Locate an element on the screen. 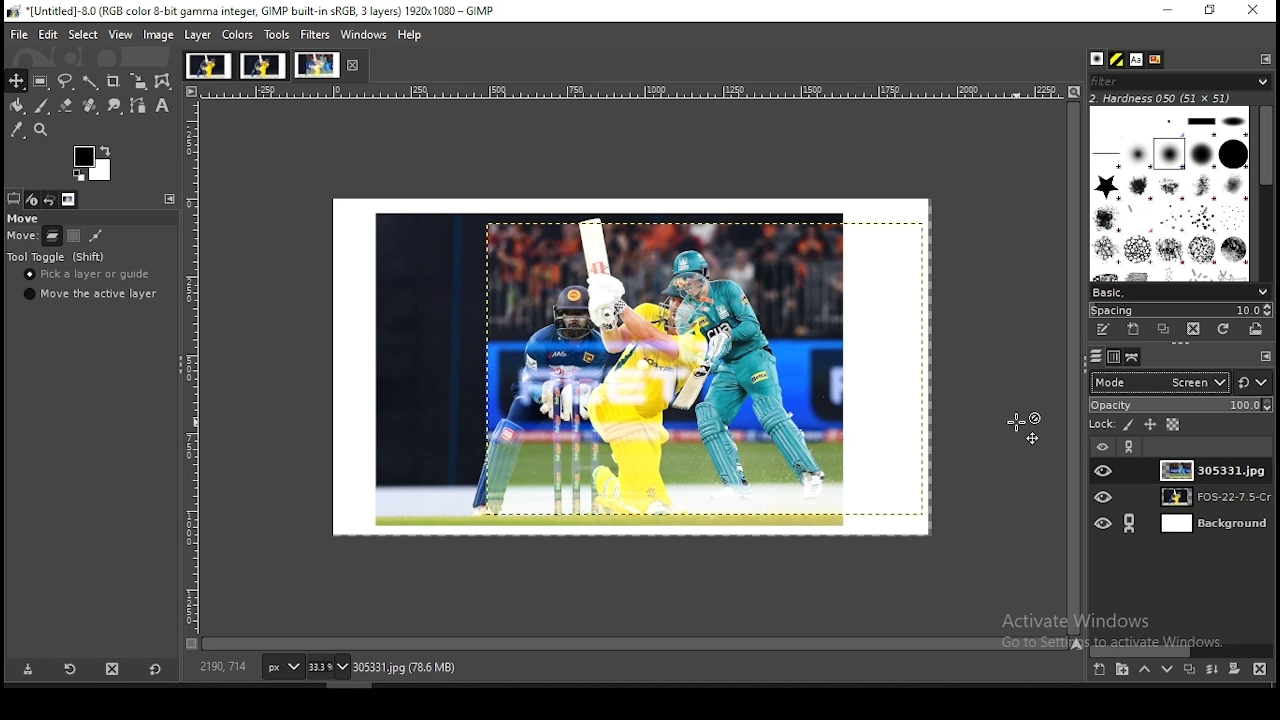  delete brush is located at coordinates (1195, 329).